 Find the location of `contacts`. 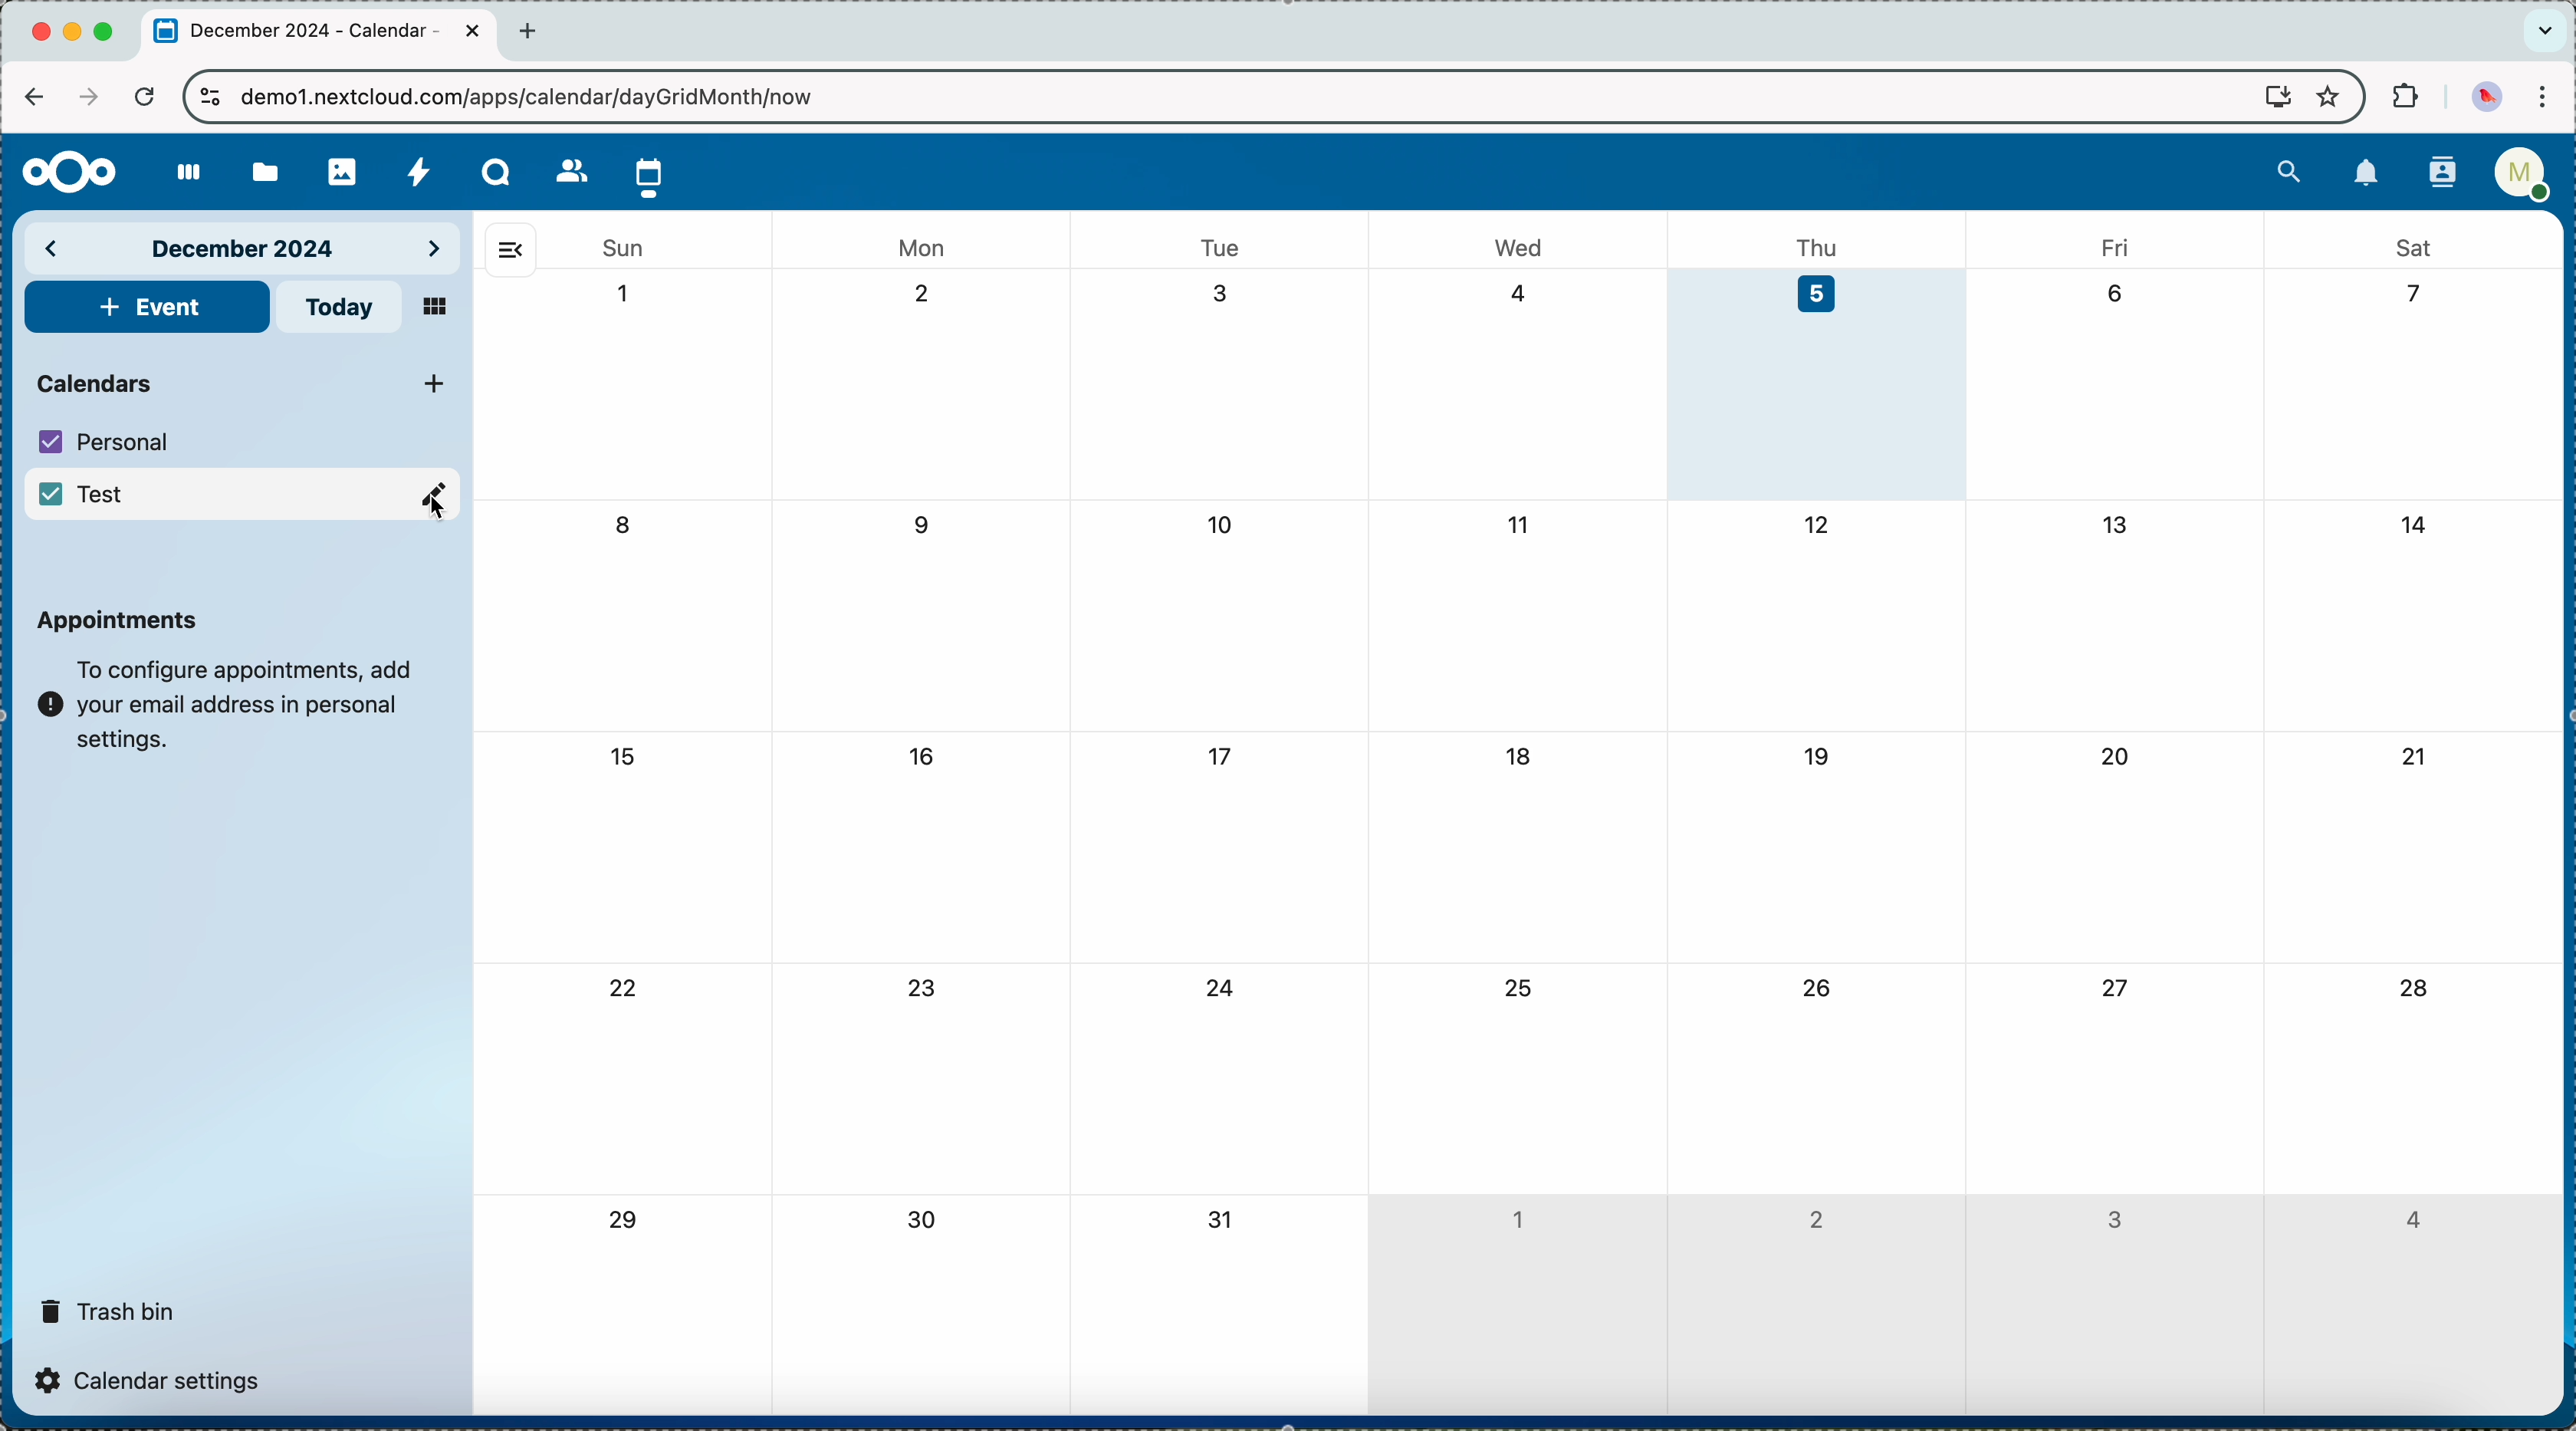

contacts is located at coordinates (2436, 175).